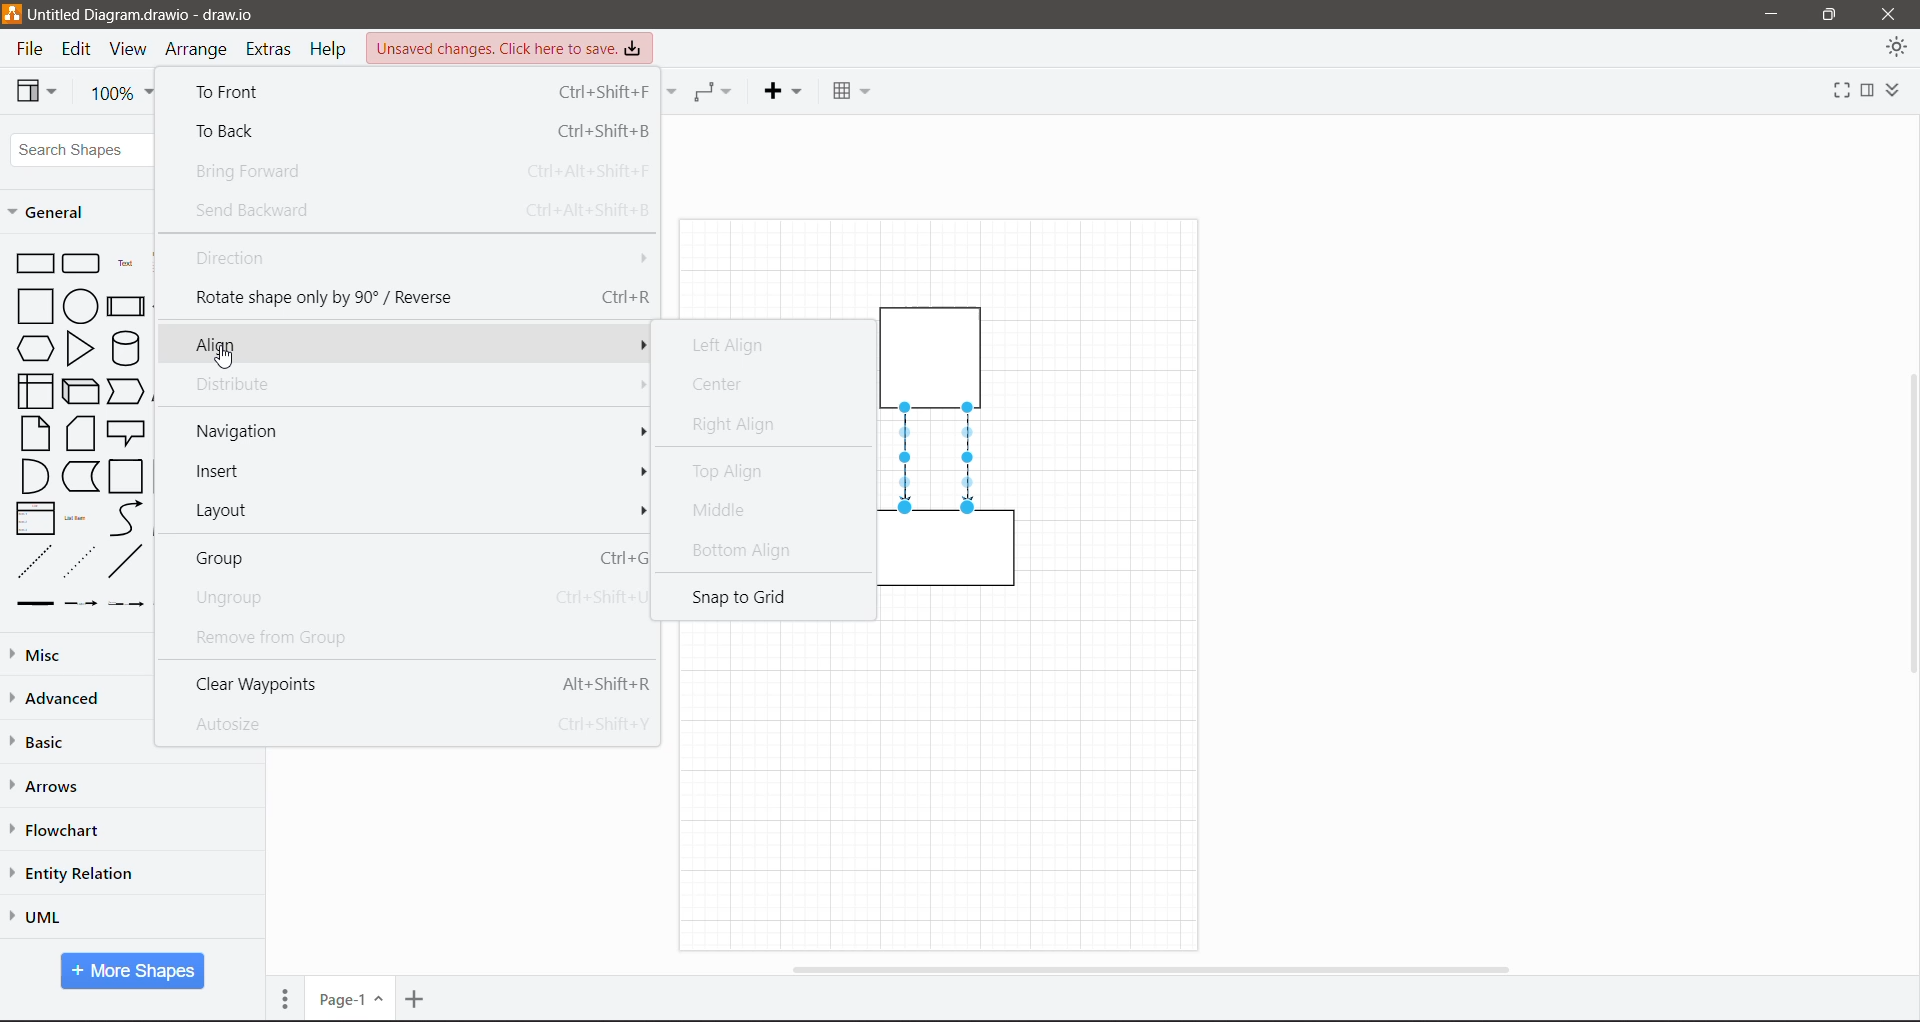  I want to click on Cylinder, so click(125, 348).